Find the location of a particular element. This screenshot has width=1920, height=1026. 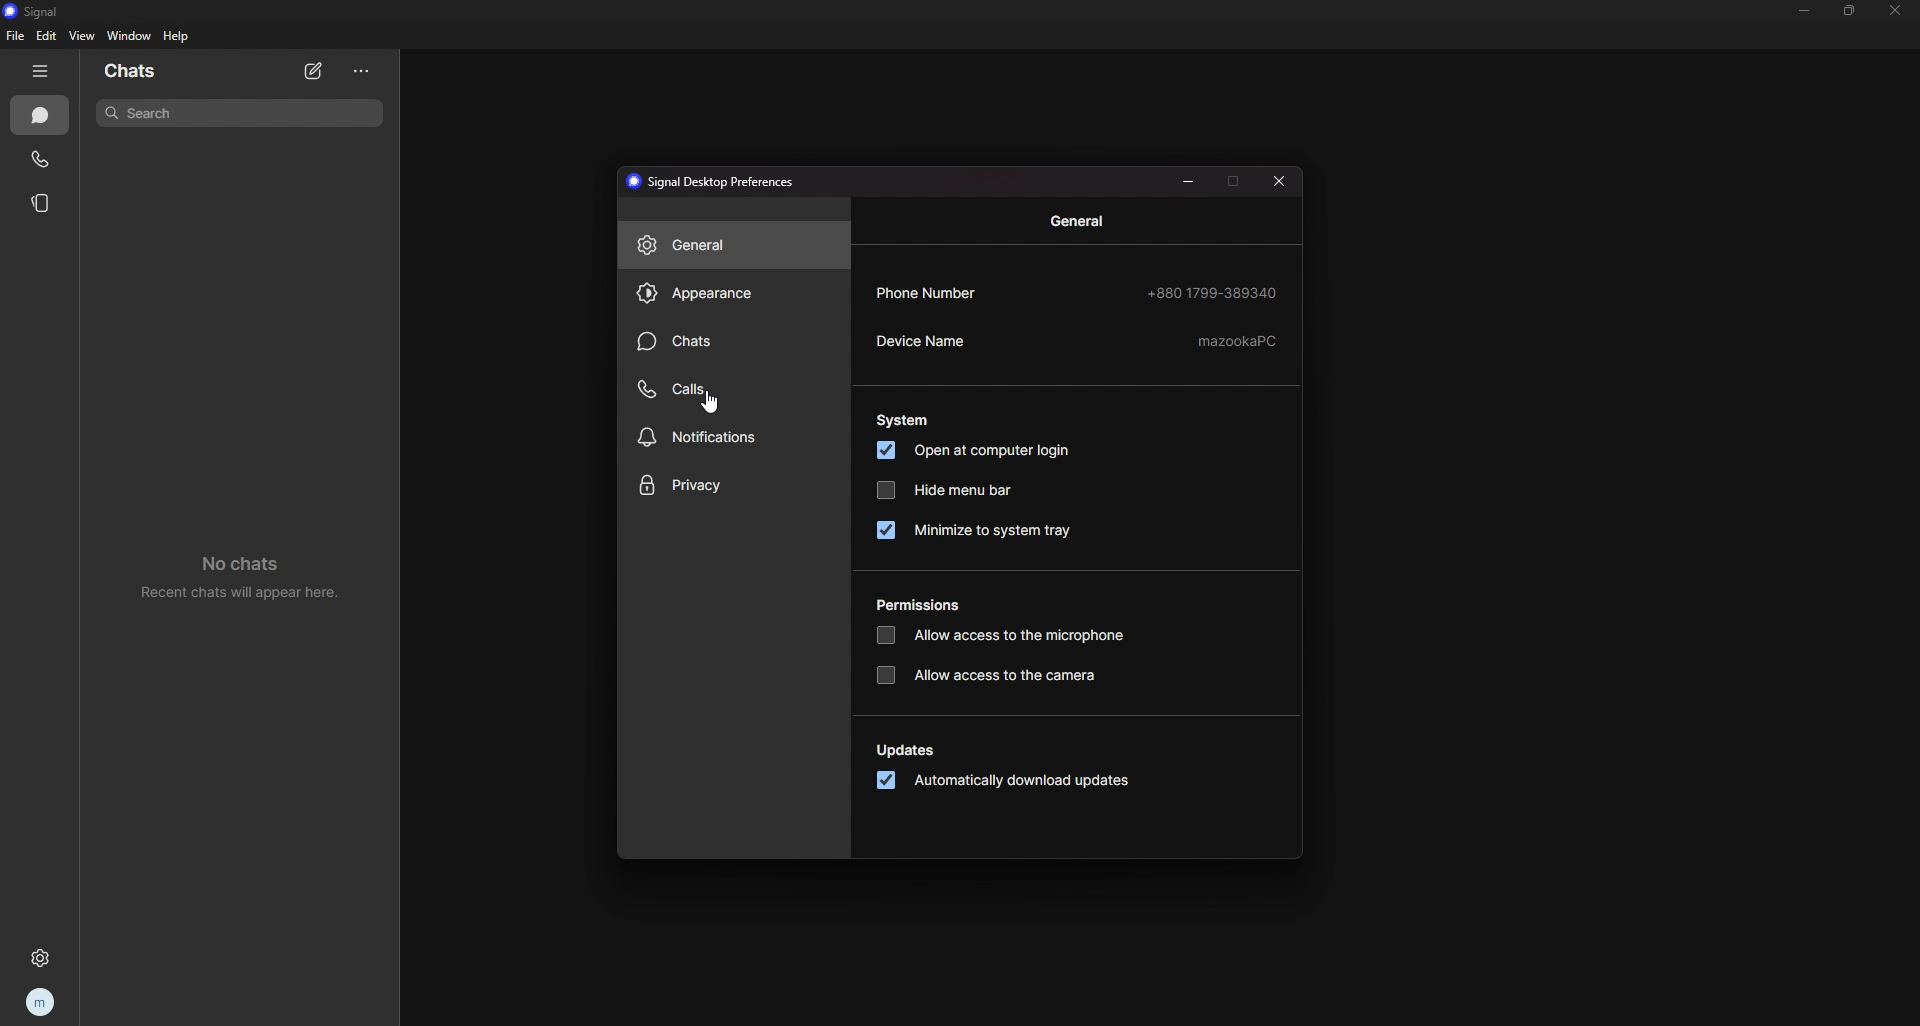

new chat is located at coordinates (315, 72).